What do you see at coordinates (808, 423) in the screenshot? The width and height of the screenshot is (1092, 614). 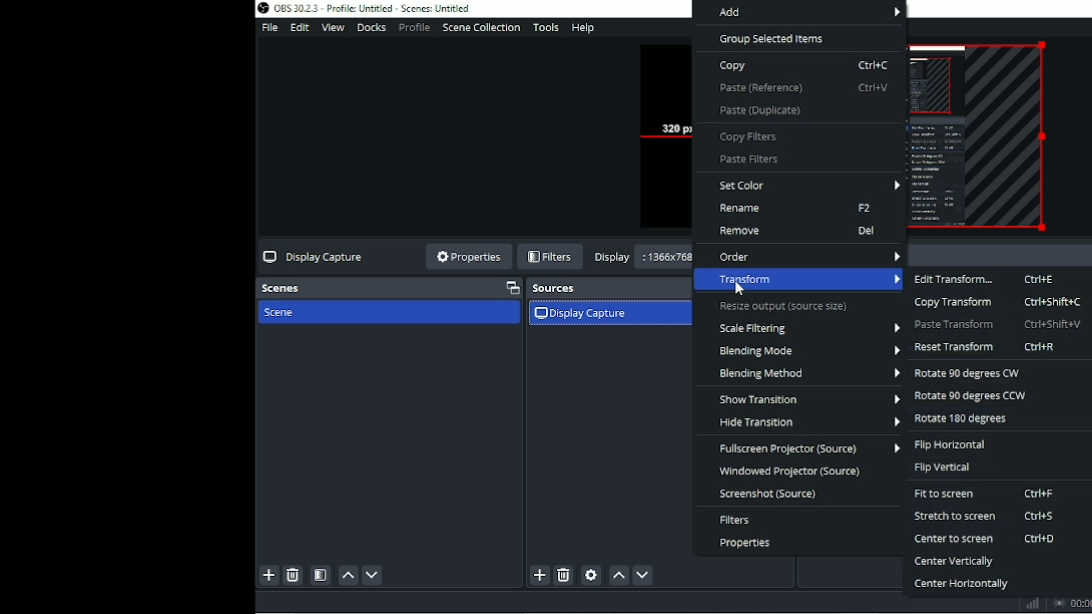 I see `Hide transition` at bounding box center [808, 423].